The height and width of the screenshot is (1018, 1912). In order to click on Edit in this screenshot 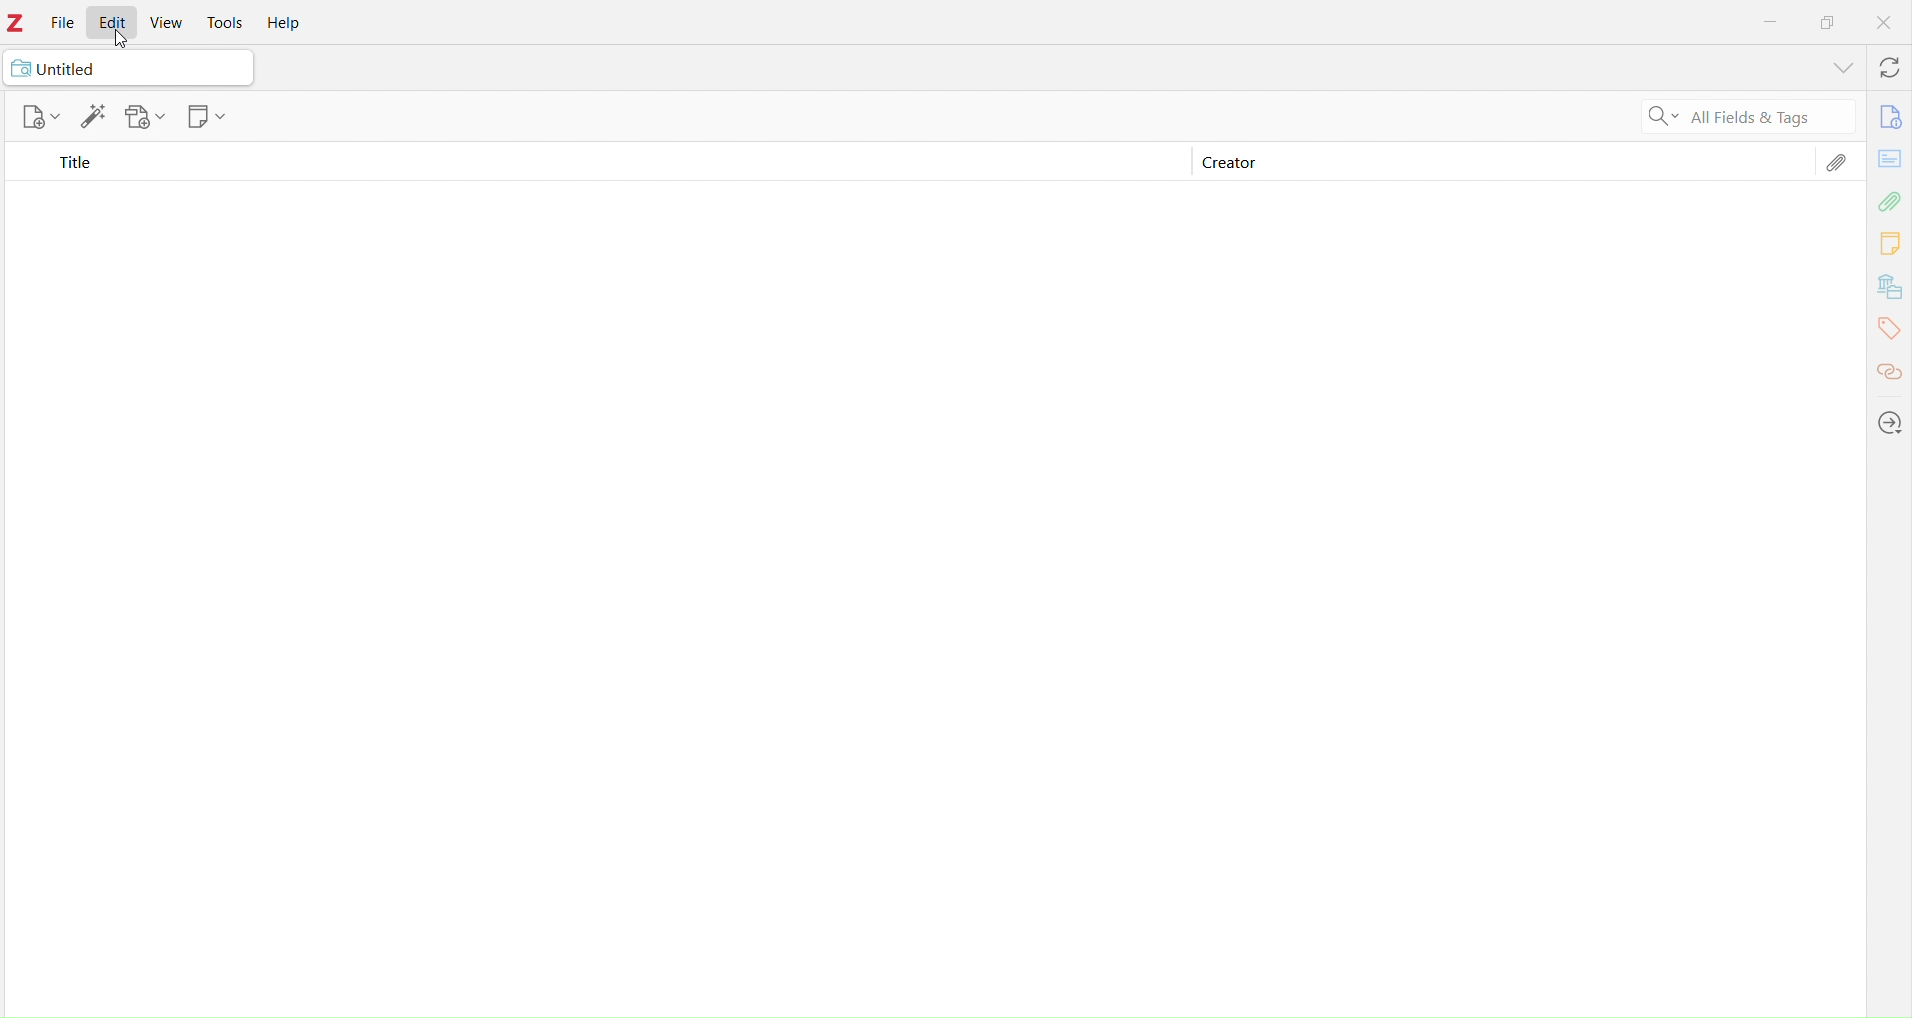, I will do `click(94, 119)`.